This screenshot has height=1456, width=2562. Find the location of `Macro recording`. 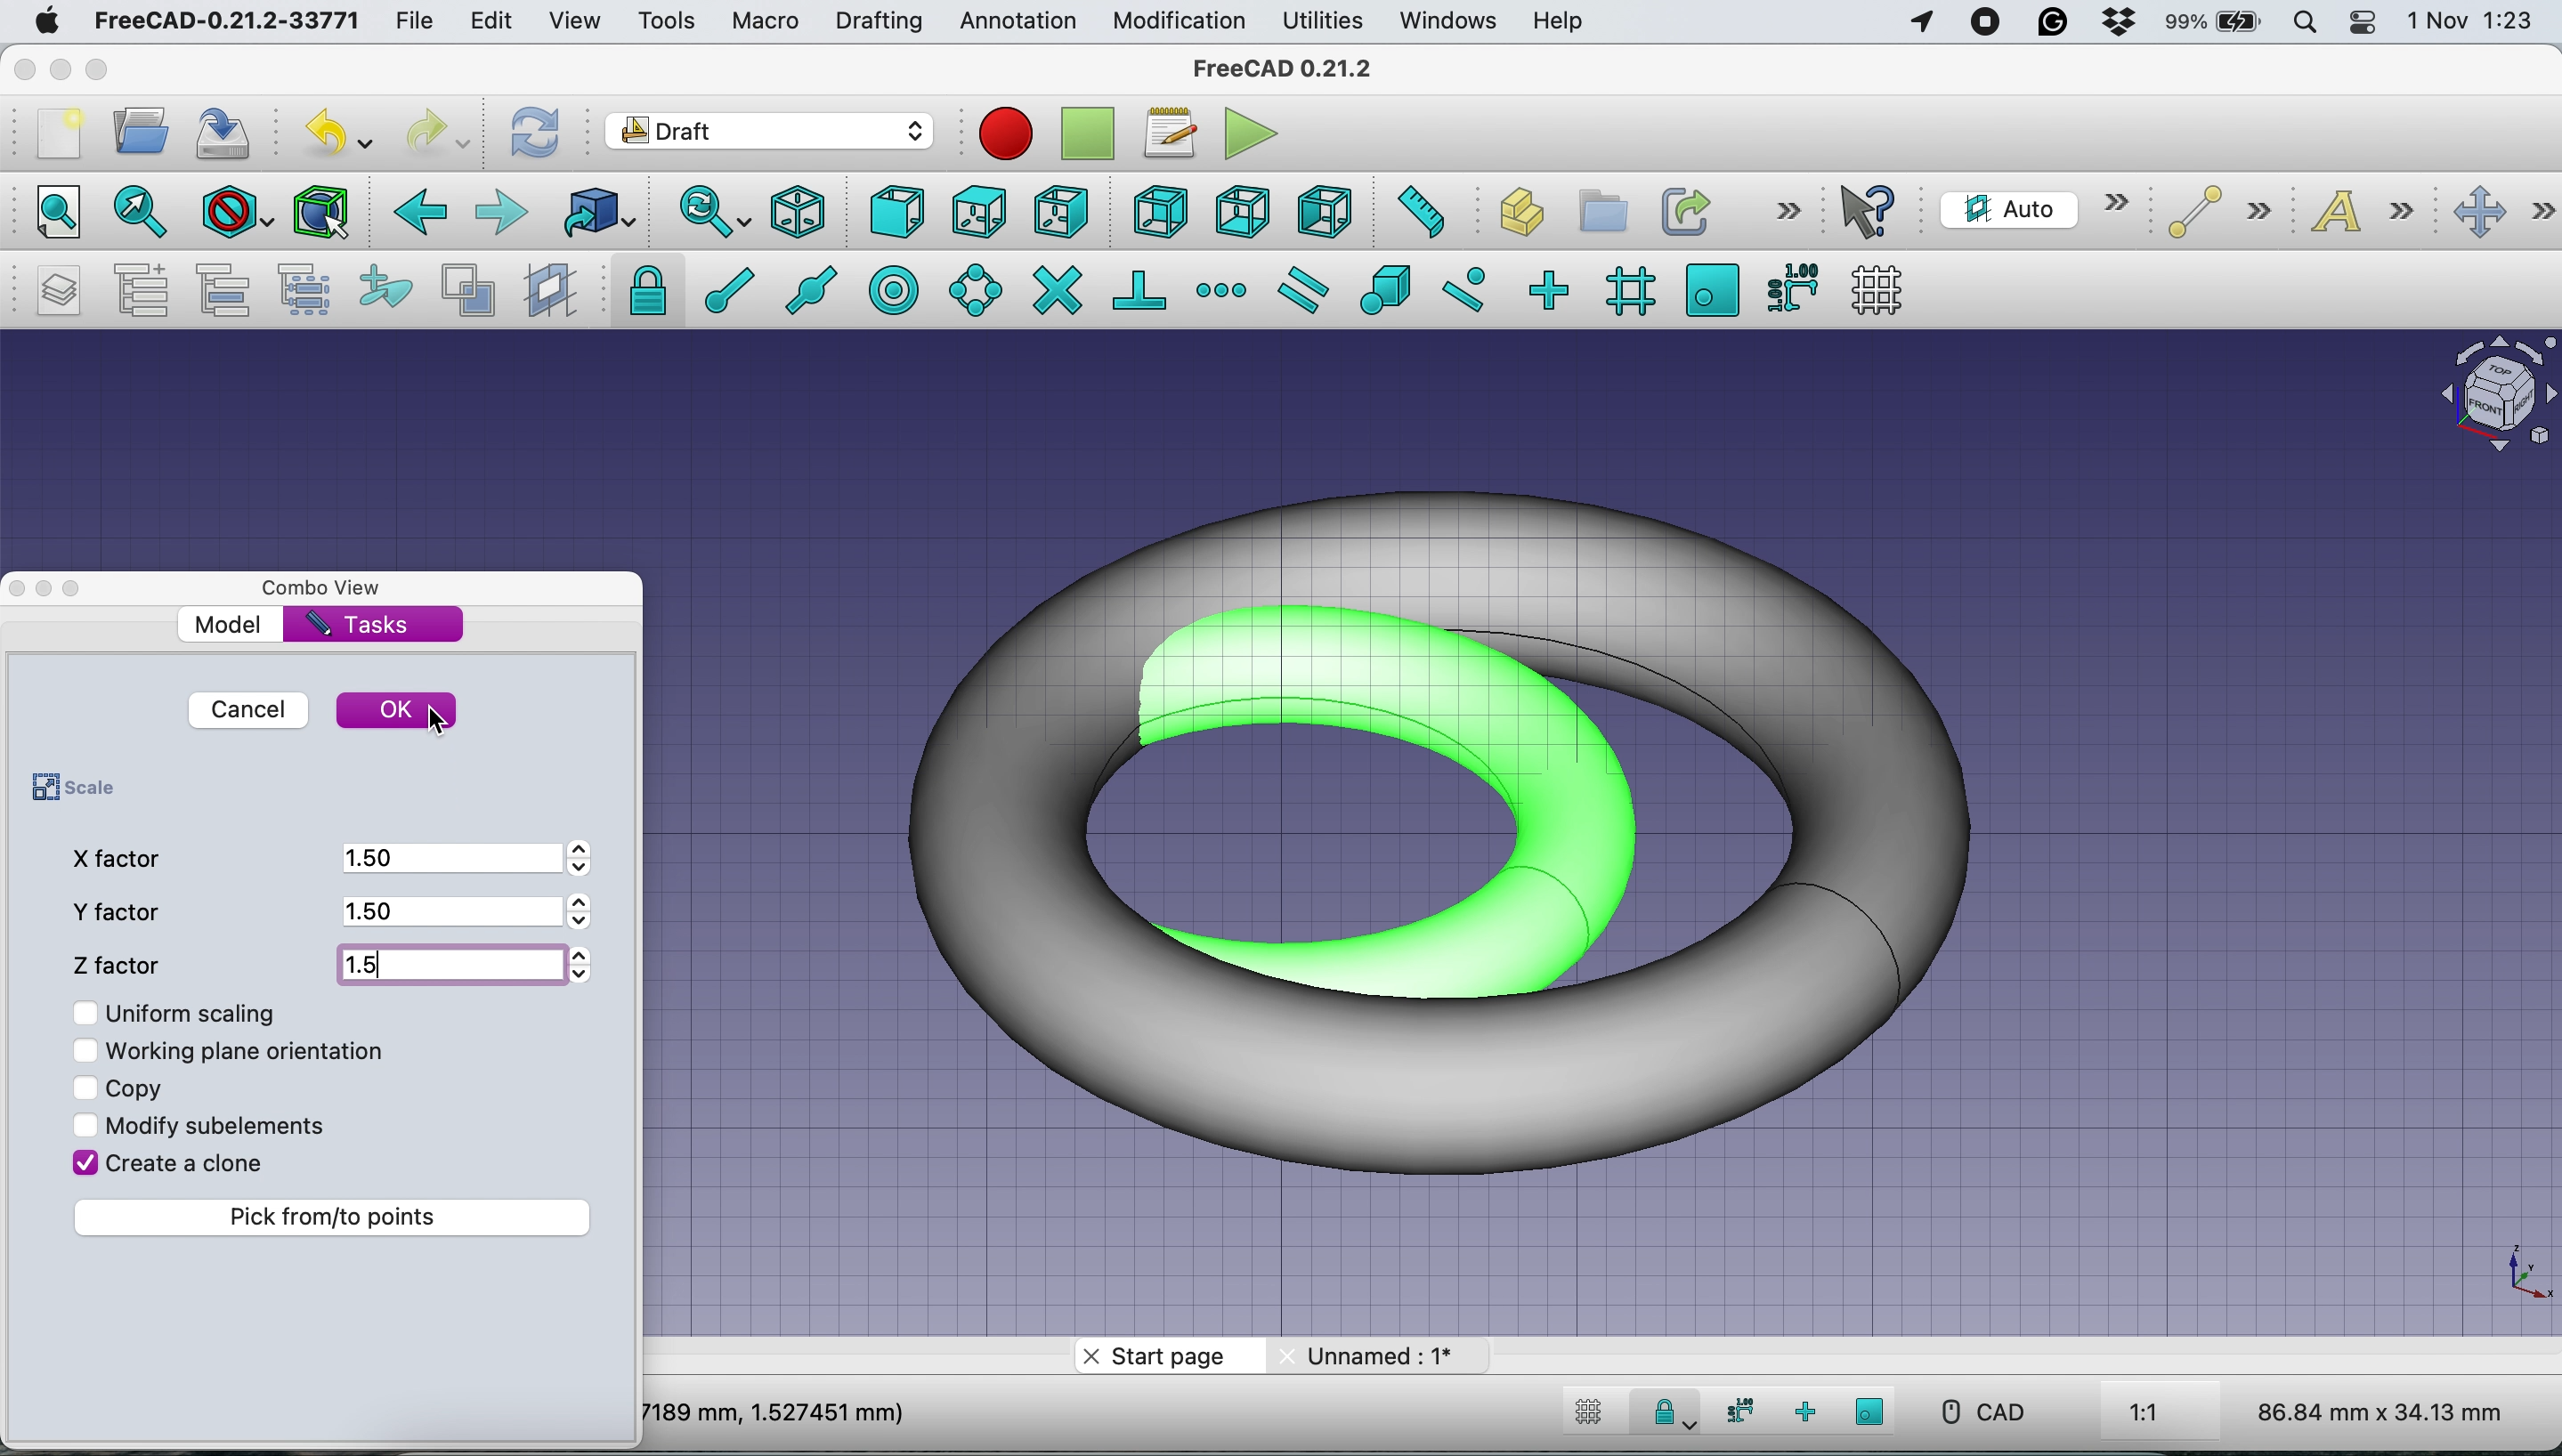

Macro recording is located at coordinates (1005, 134).